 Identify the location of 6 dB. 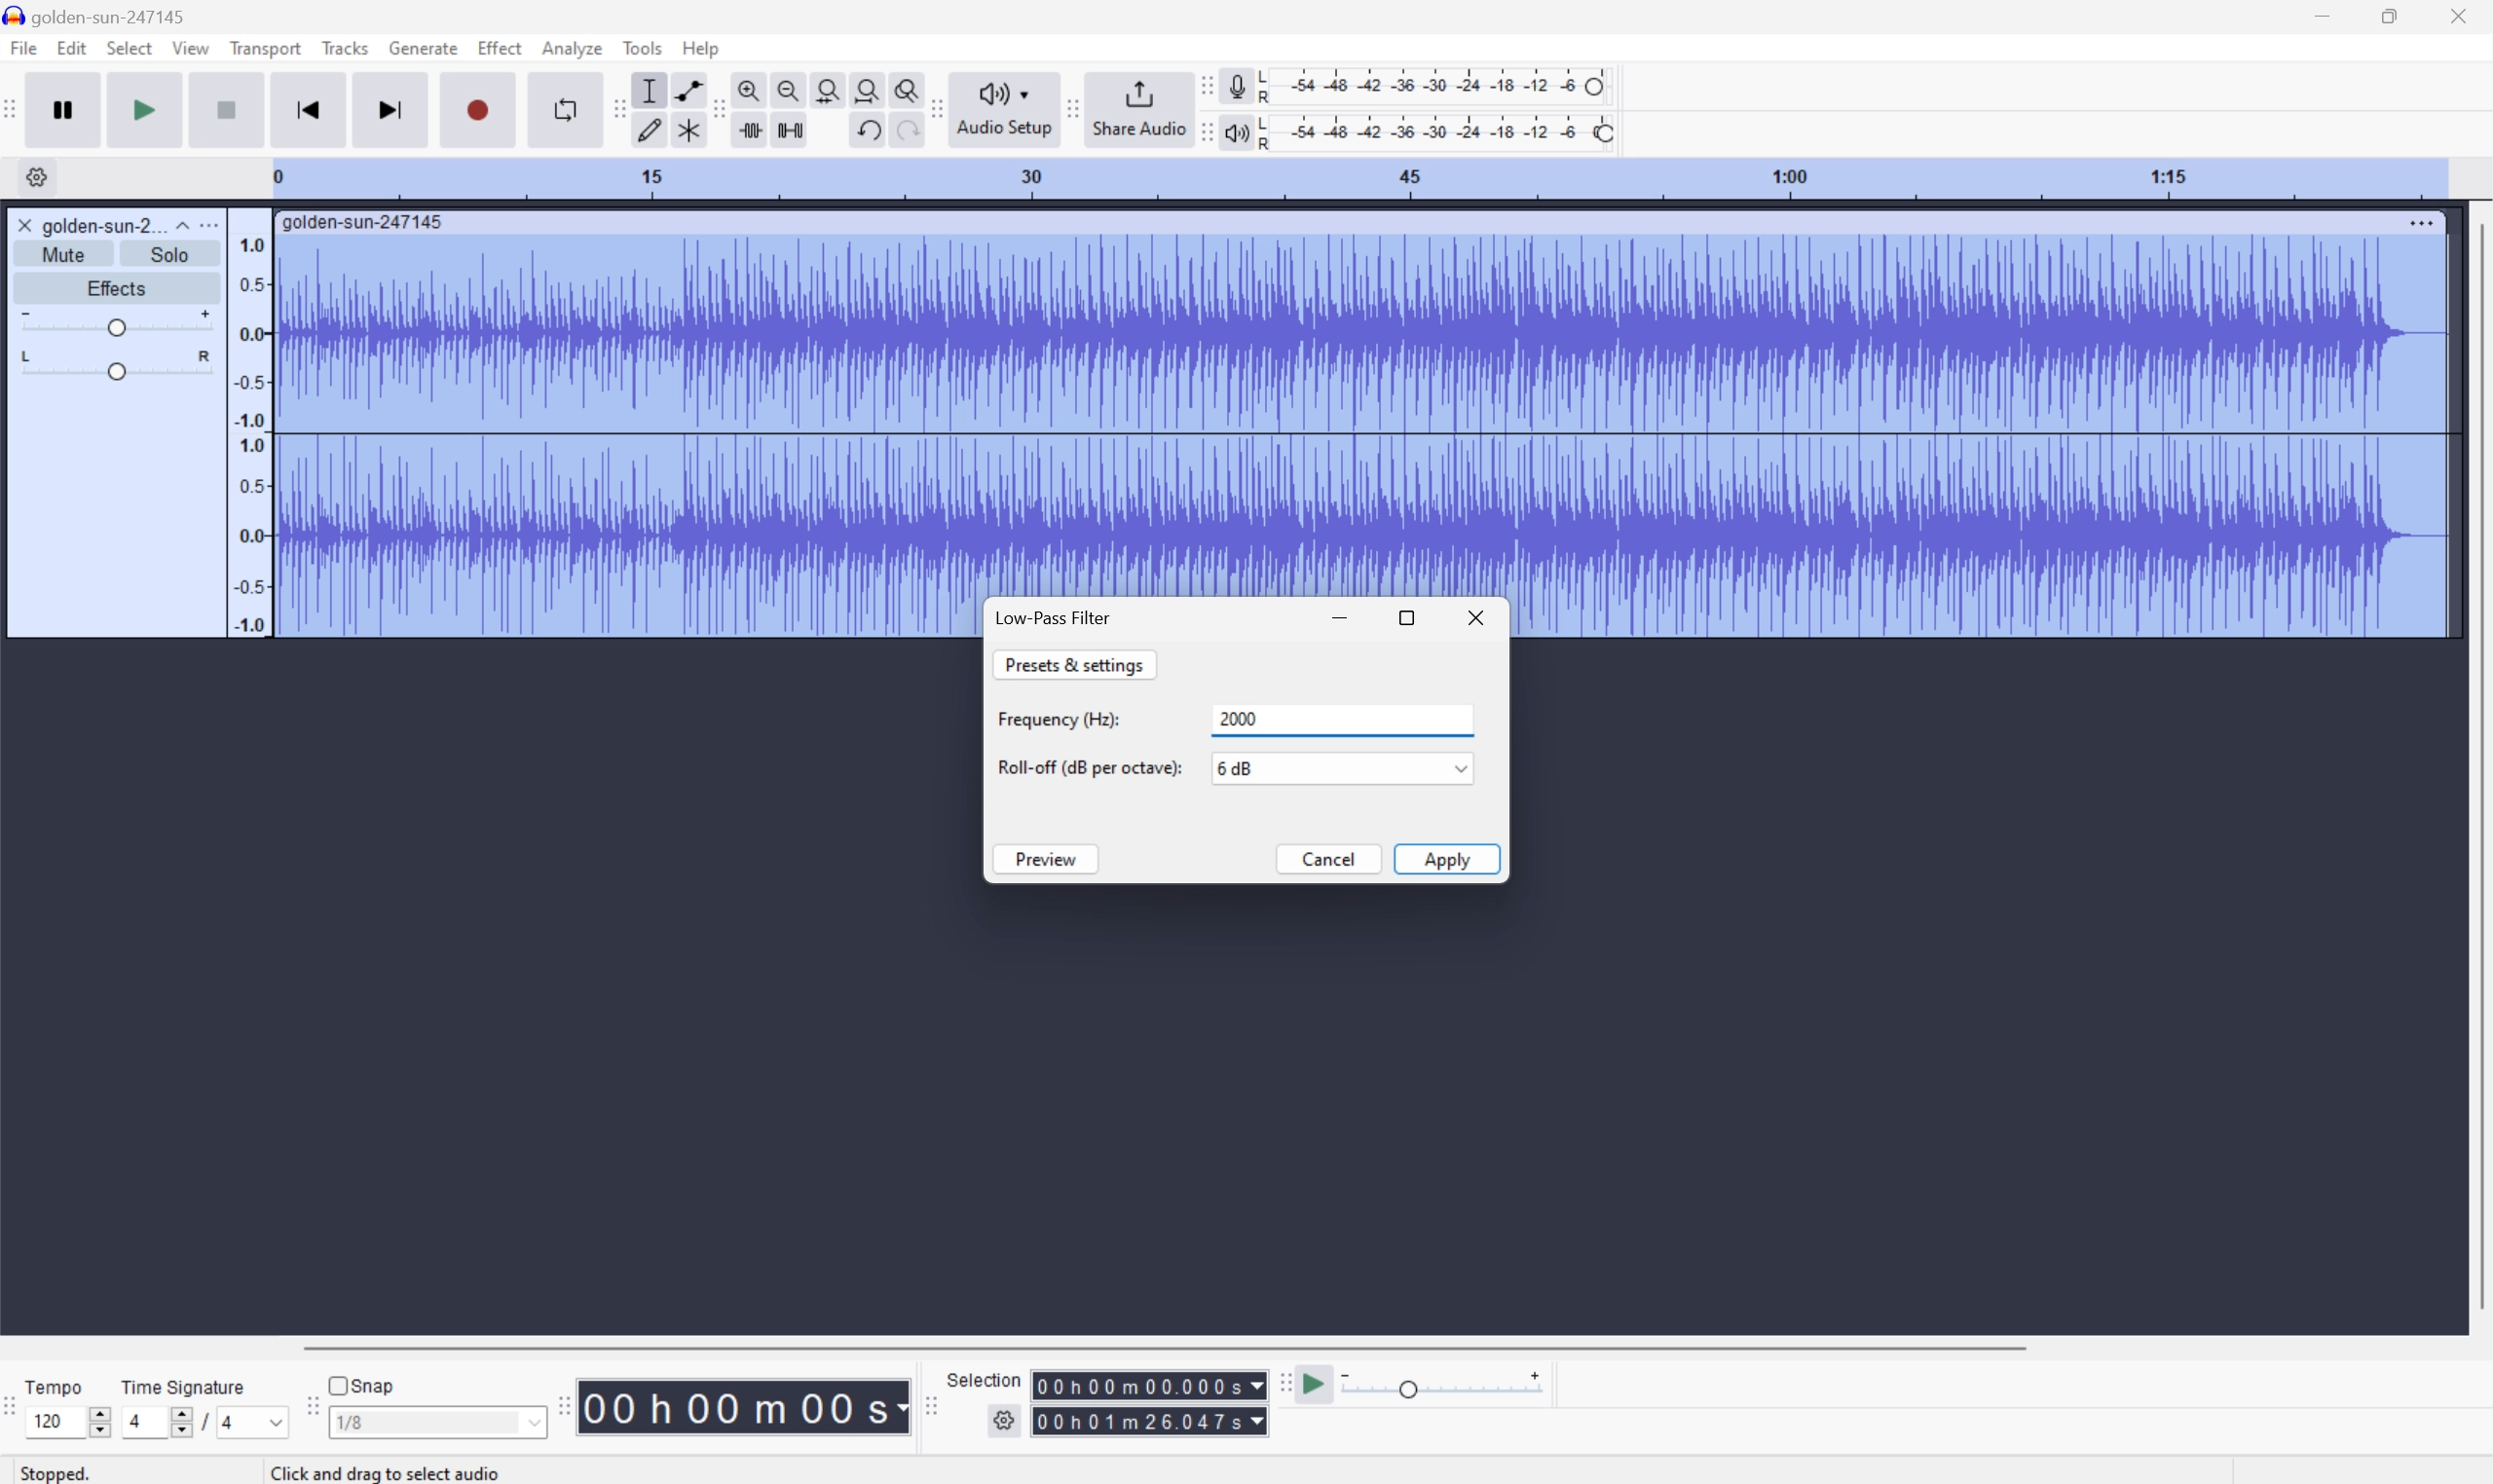
(1323, 768).